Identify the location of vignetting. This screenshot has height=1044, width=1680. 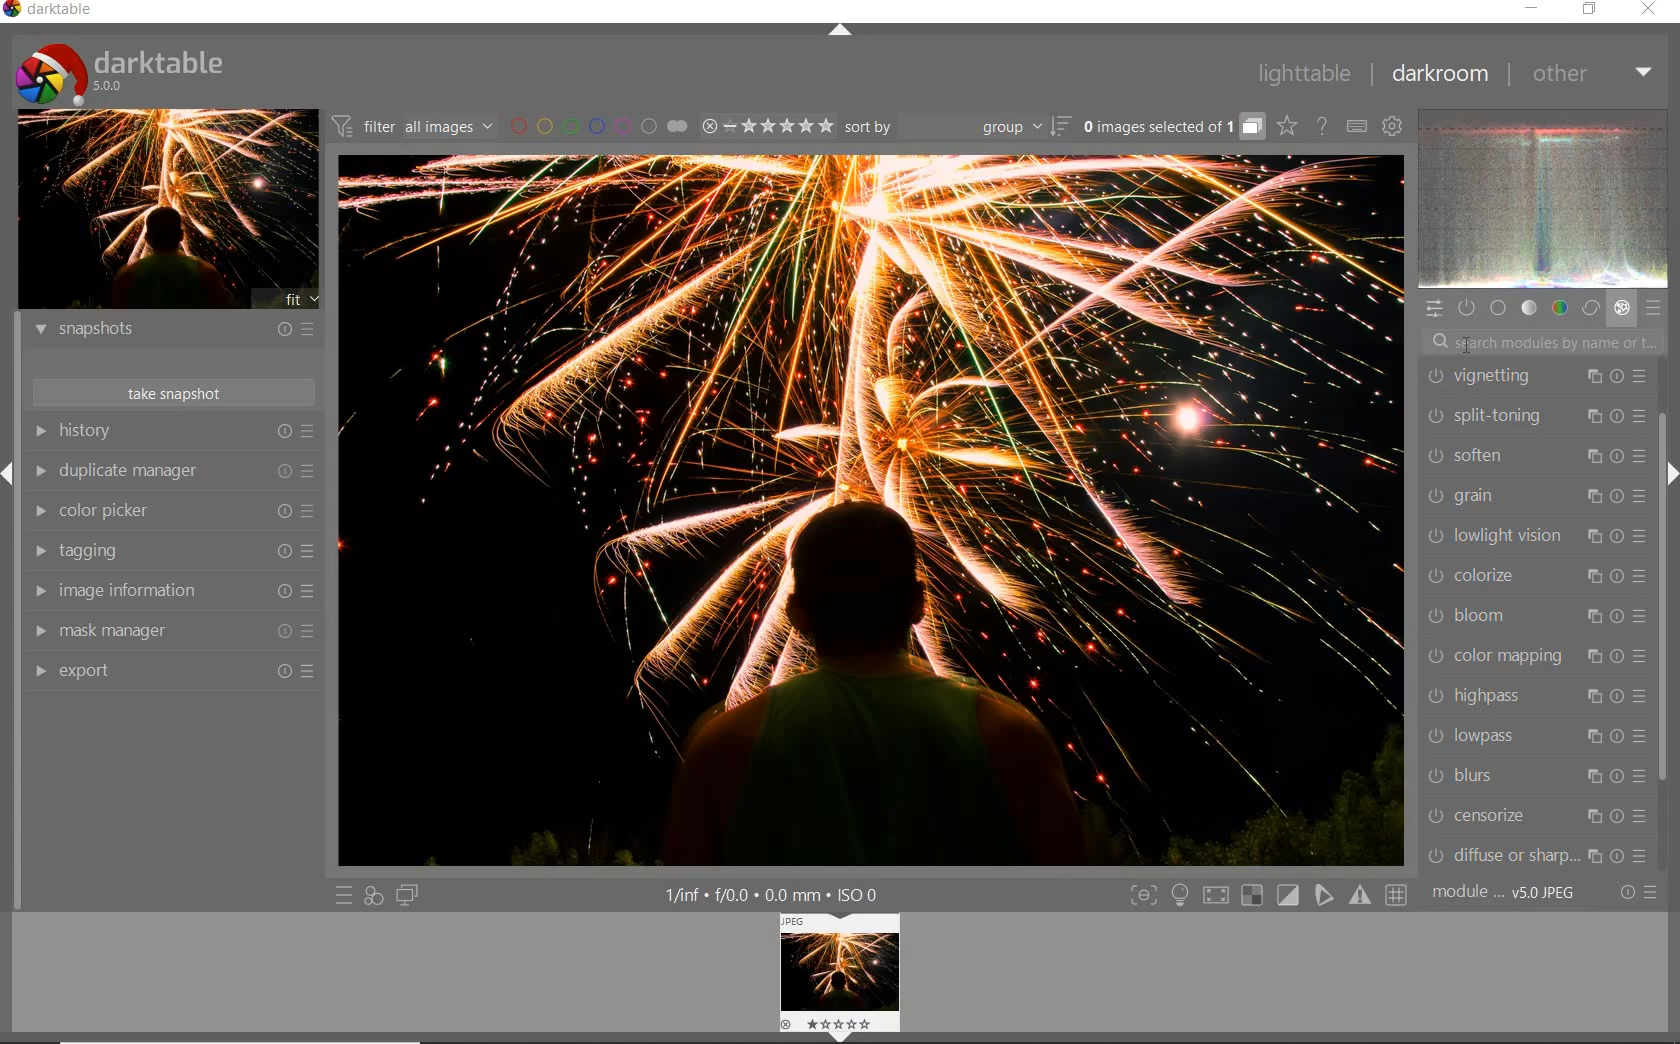
(1538, 377).